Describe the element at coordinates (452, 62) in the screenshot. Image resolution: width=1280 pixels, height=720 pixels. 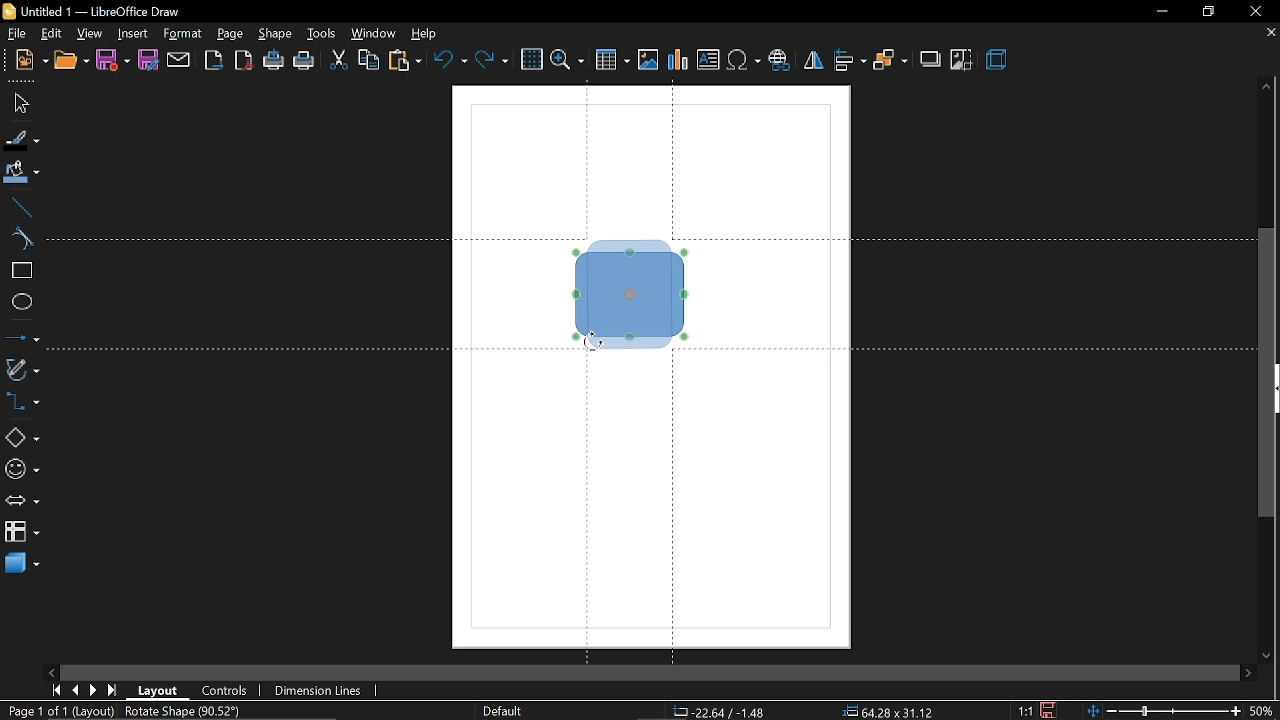
I see `undo` at that location.